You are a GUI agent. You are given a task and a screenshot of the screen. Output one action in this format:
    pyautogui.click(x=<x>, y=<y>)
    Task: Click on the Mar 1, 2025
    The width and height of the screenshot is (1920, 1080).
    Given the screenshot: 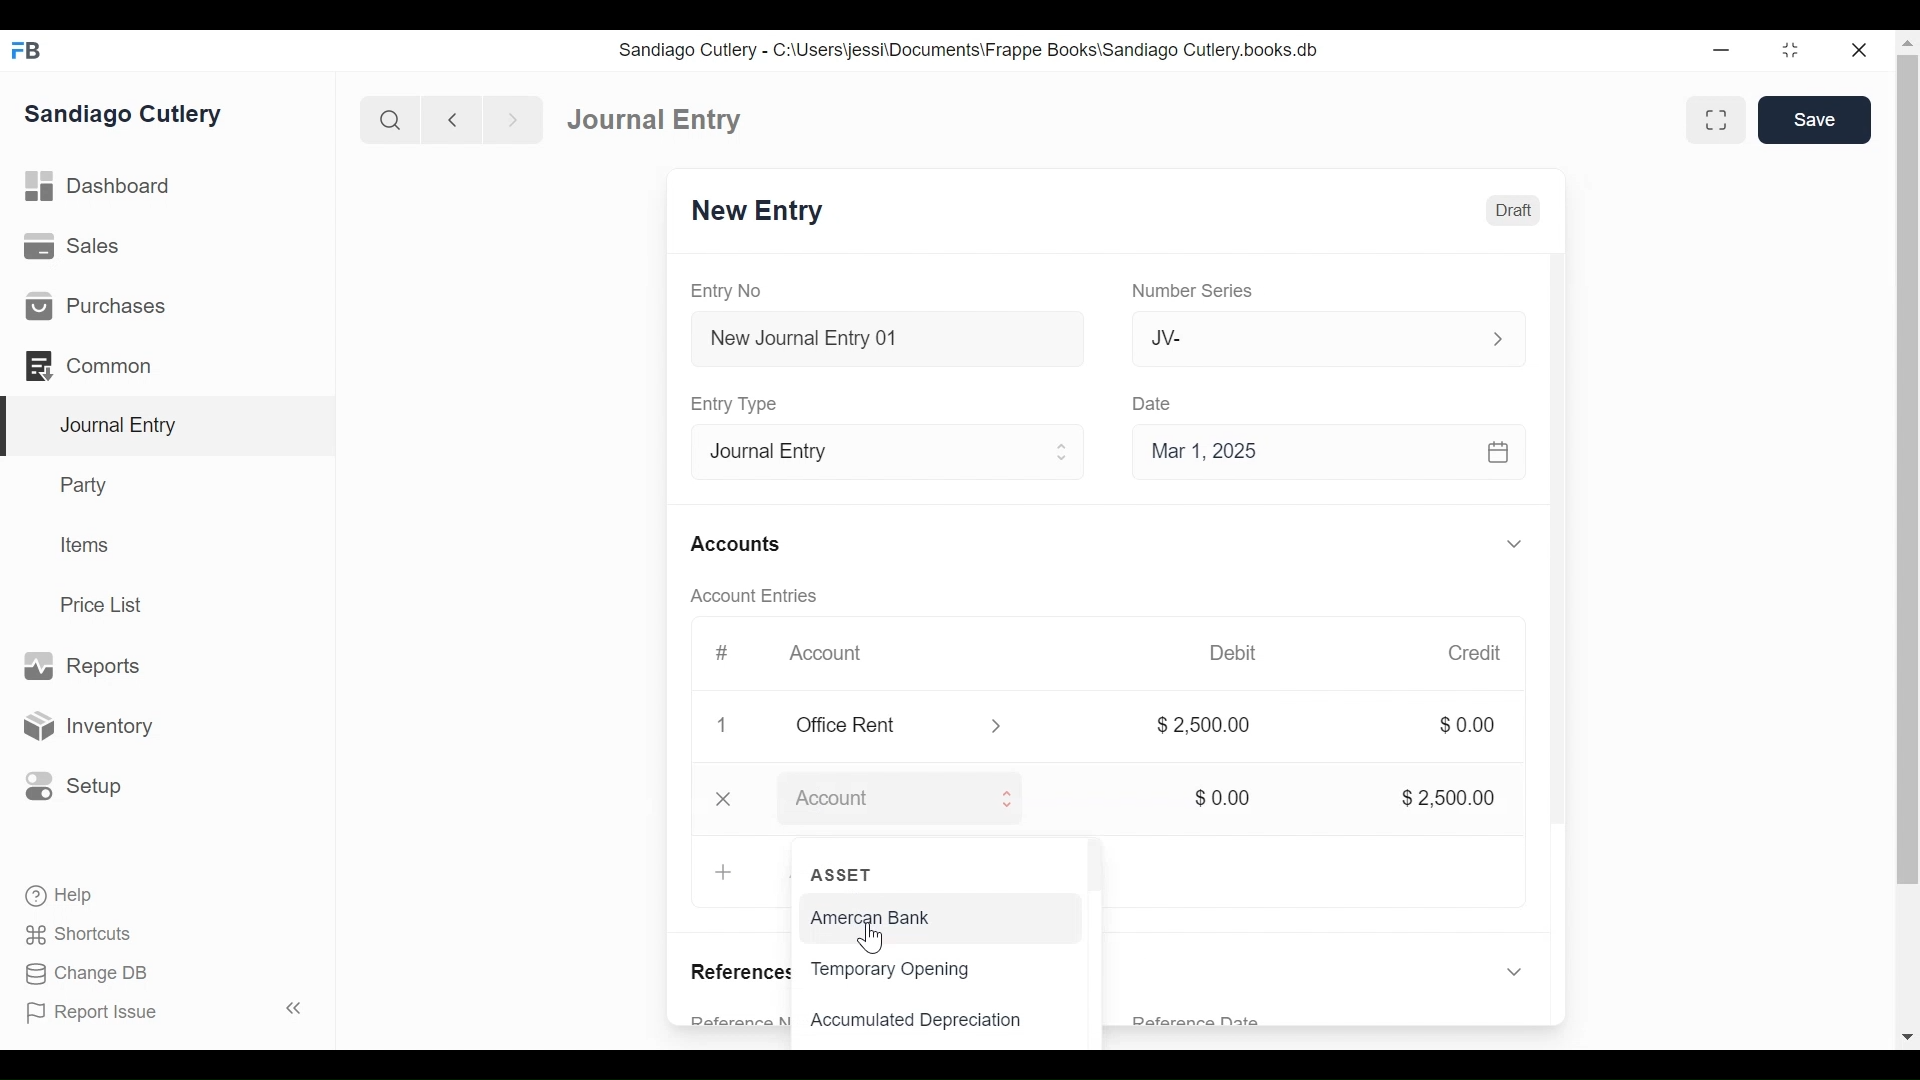 What is the action you would take?
    pyautogui.click(x=1342, y=450)
    